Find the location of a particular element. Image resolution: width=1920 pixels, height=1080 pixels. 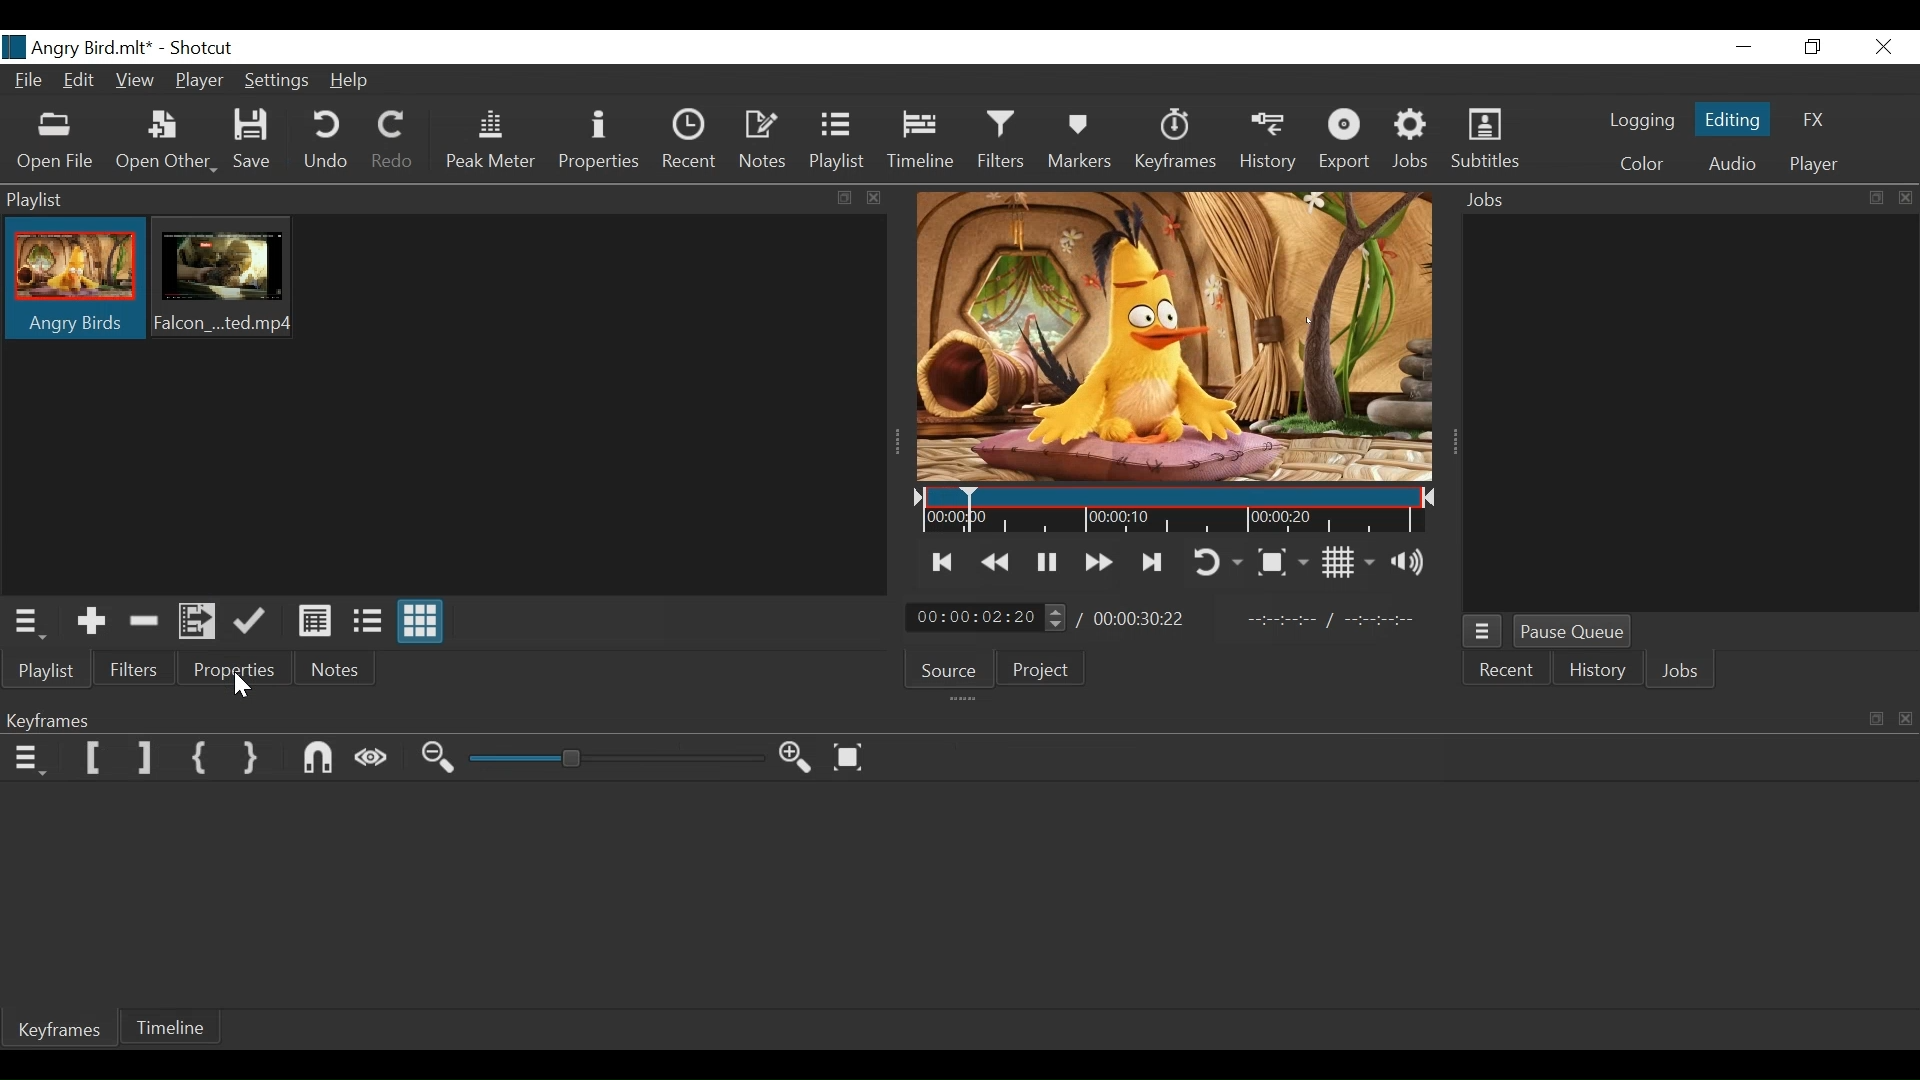

Minimize is located at coordinates (1744, 47).